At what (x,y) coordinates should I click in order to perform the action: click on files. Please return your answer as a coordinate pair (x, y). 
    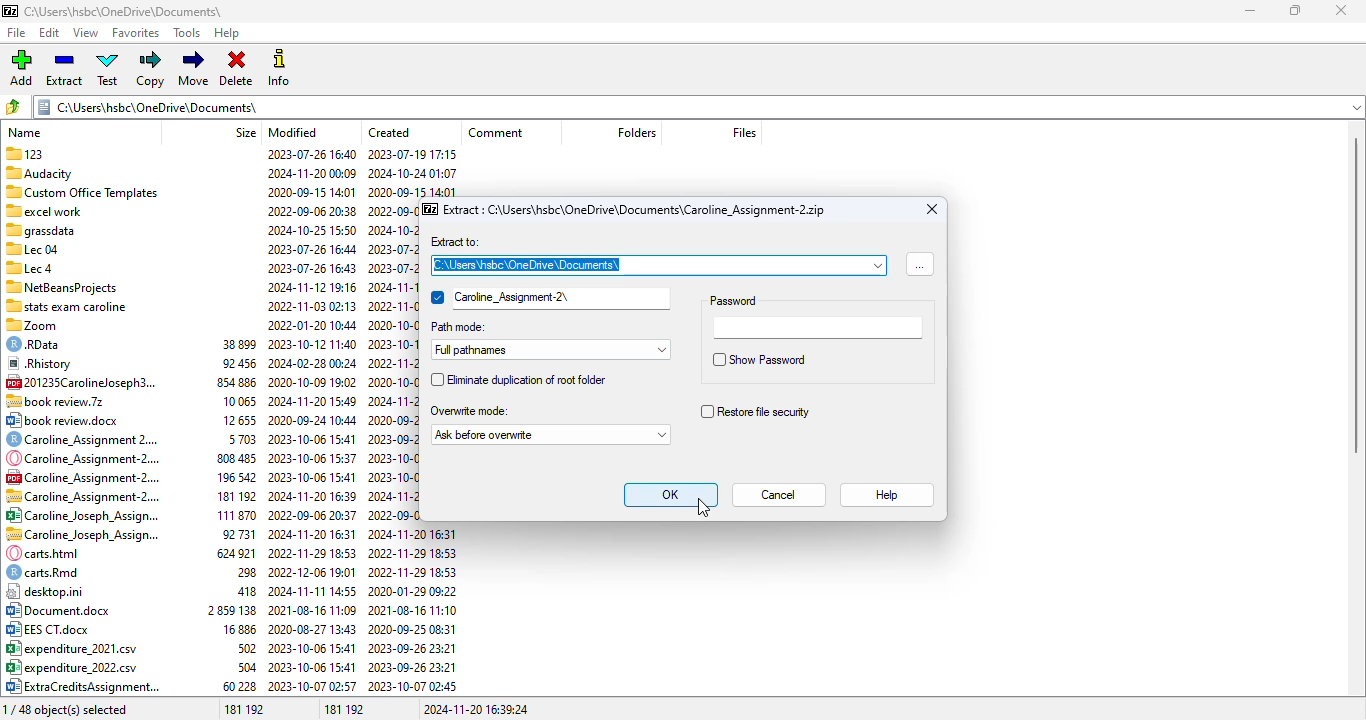
    Looking at the image, I should click on (744, 133).